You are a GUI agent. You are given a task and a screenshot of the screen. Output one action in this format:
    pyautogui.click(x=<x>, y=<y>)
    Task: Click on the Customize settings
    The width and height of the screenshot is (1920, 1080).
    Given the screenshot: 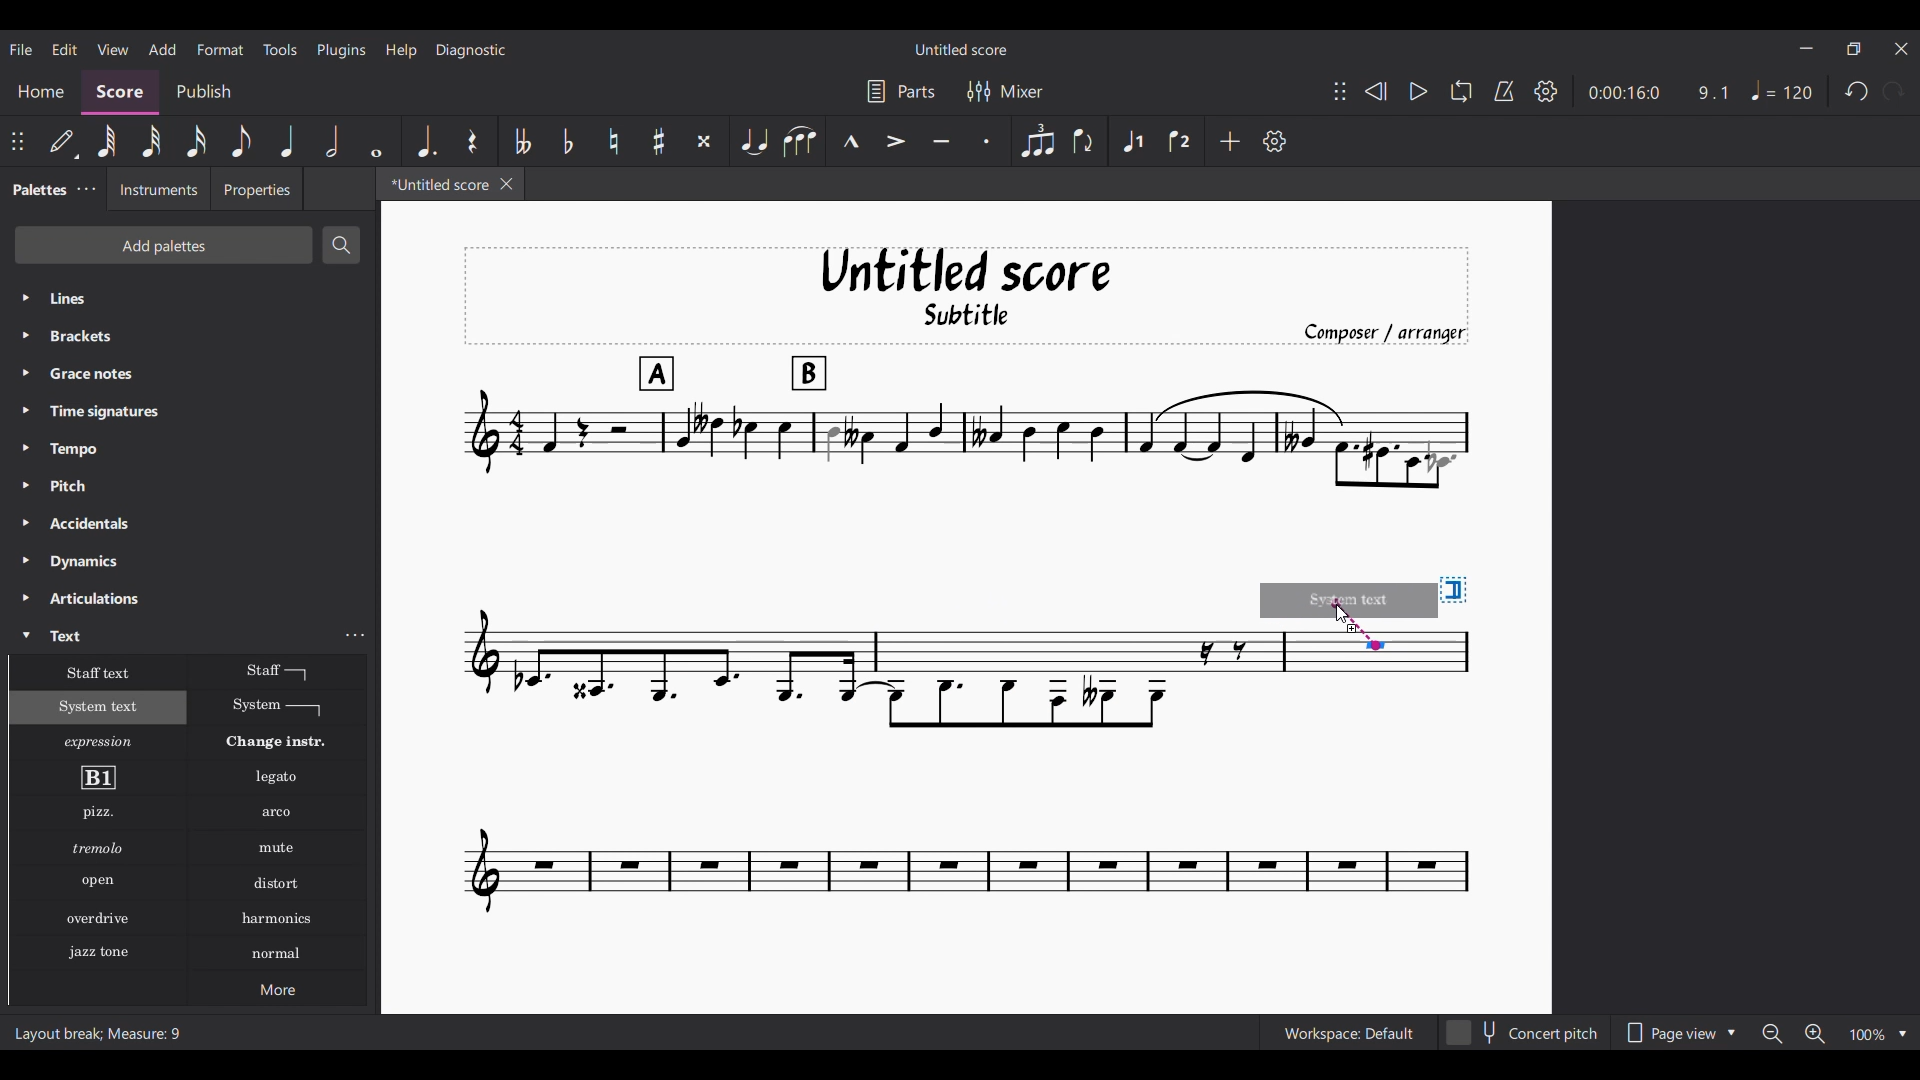 What is the action you would take?
    pyautogui.click(x=1275, y=141)
    